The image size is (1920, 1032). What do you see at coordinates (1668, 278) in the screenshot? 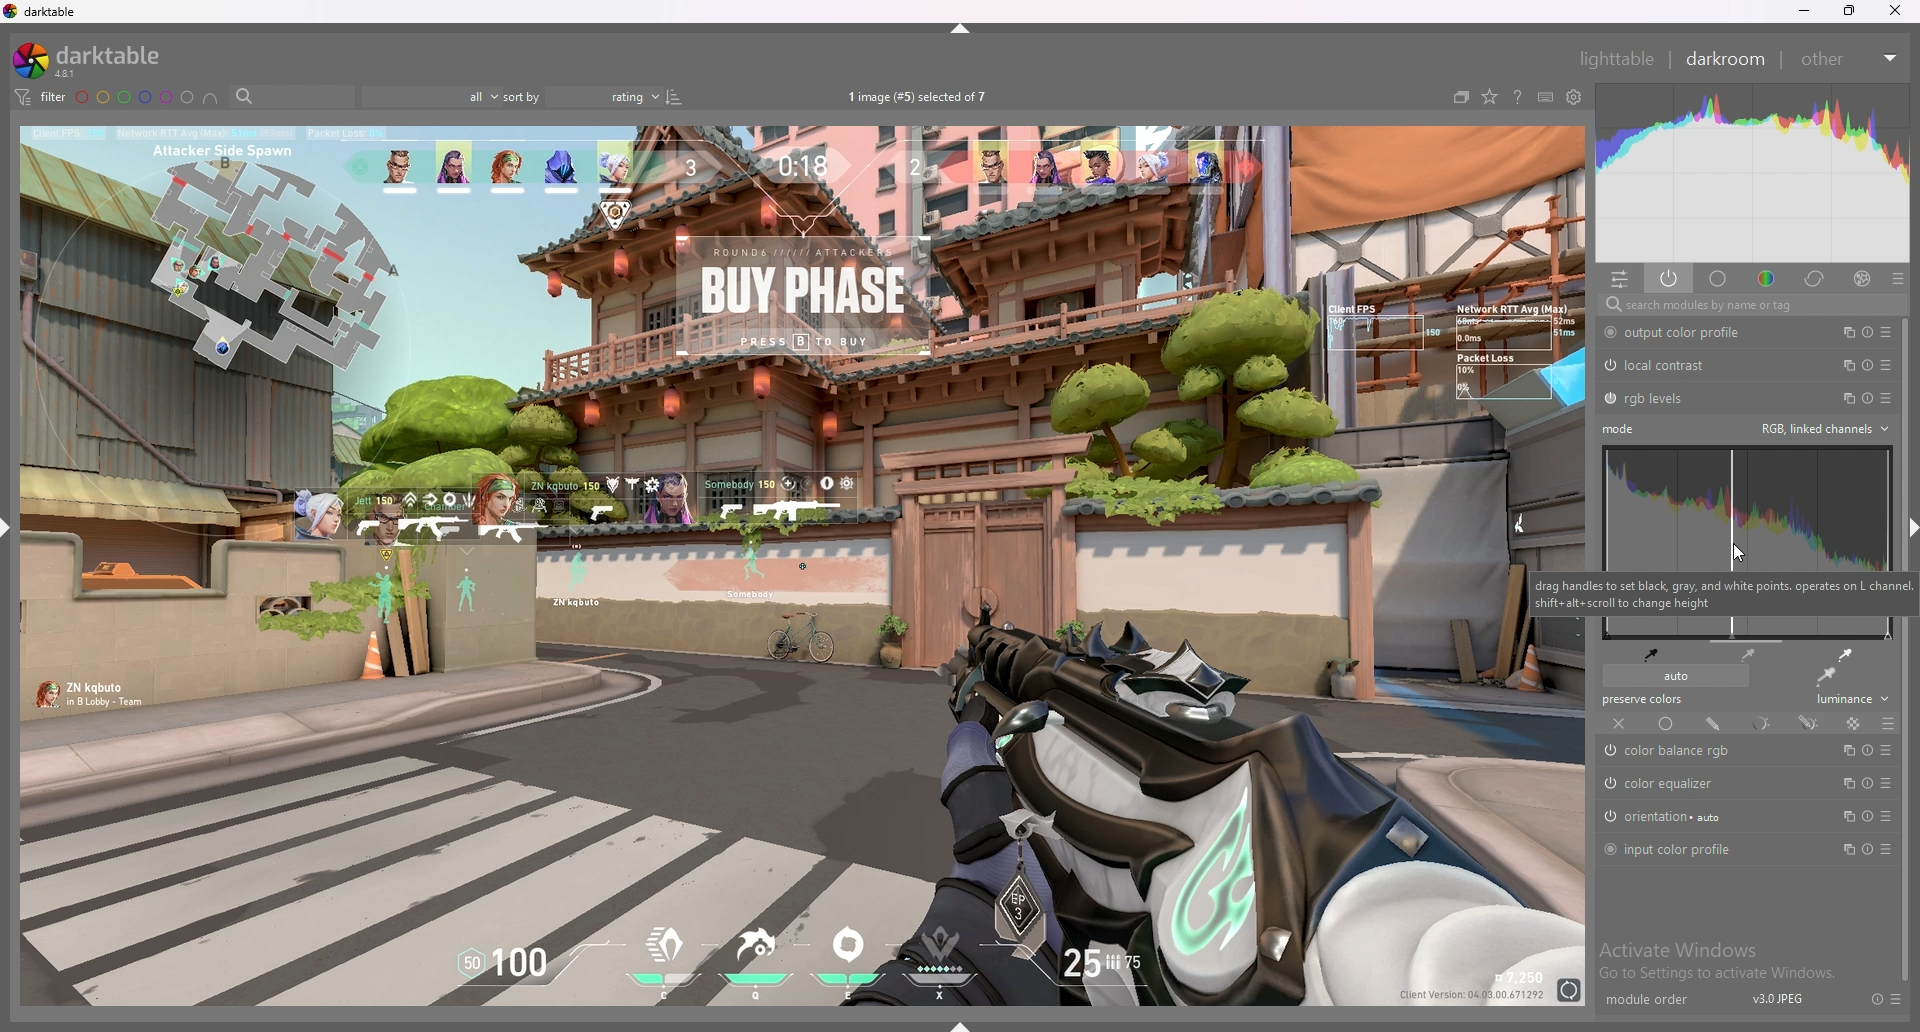
I see `show active modules` at bounding box center [1668, 278].